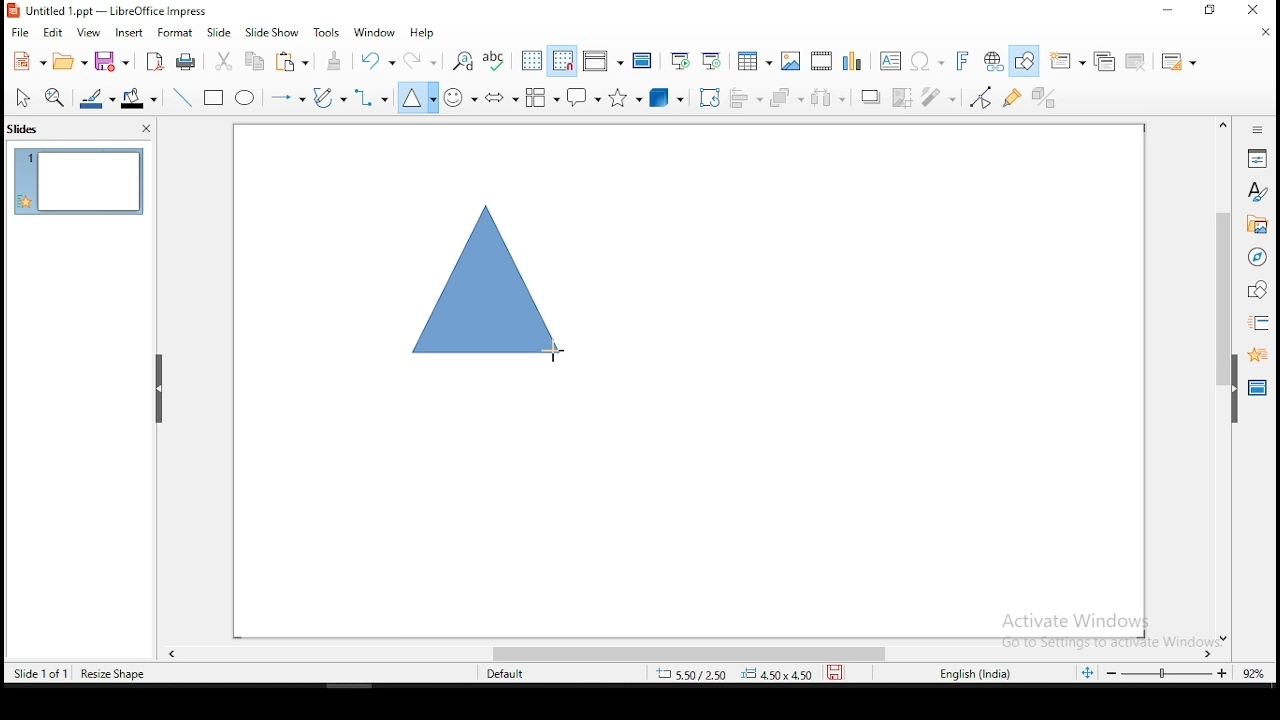 Image resolution: width=1280 pixels, height=720 pixels. What do you see at coordinates (115, 61) in the screenshot?
I see `save` at bounding box center [115, 61].